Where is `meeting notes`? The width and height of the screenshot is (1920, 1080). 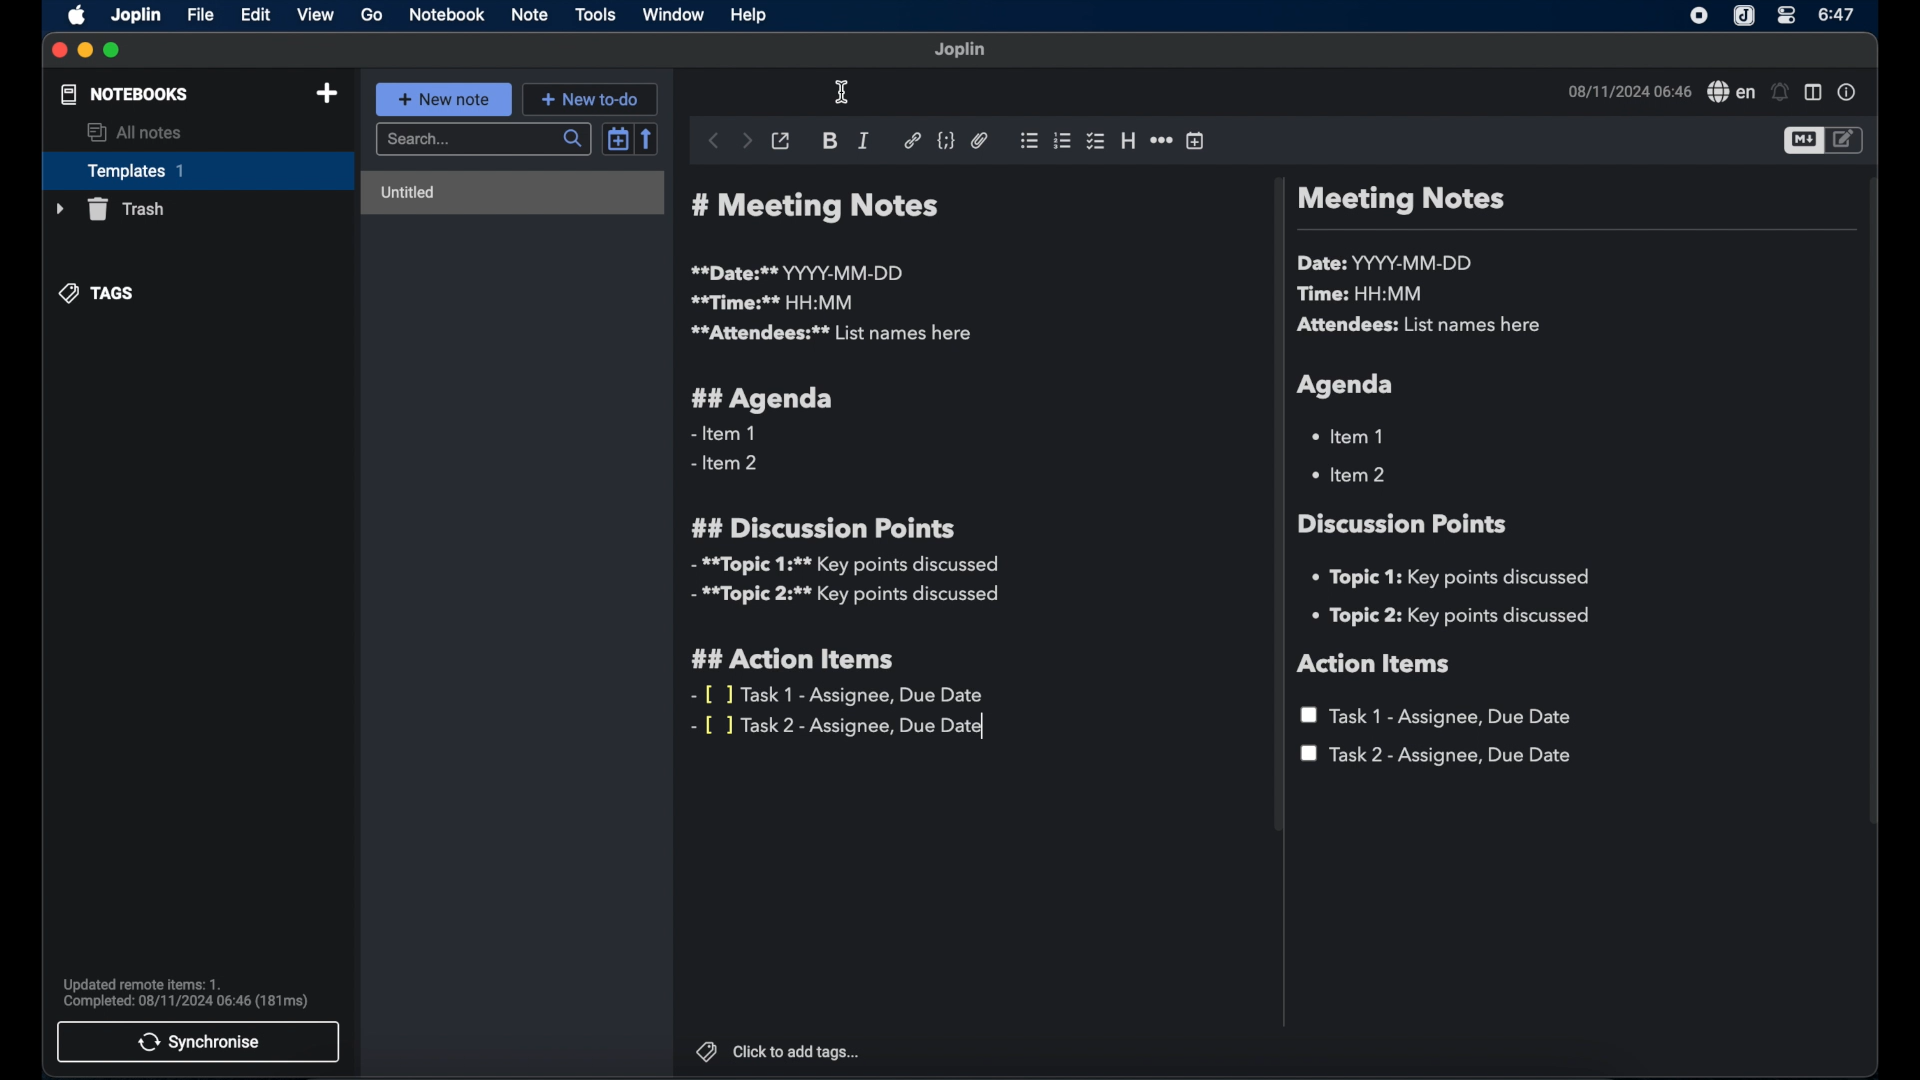
meeting notes is located at coordinates (1400, 201).